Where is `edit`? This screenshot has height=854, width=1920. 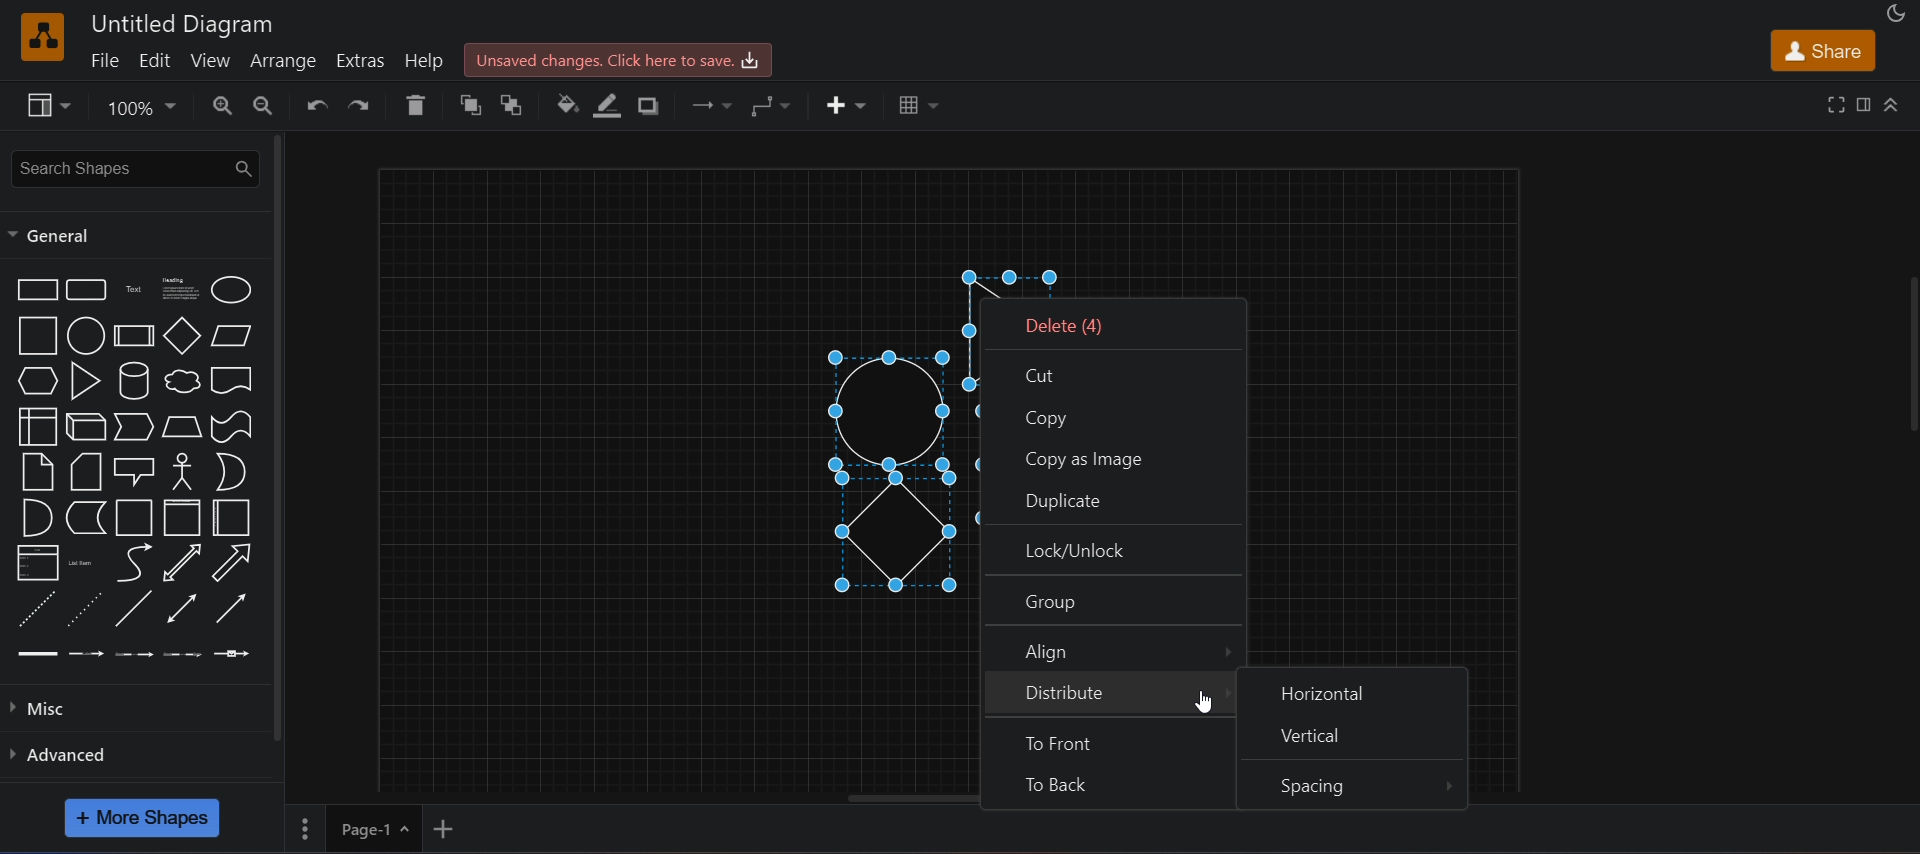 edit is located at coordinates (157, 60).